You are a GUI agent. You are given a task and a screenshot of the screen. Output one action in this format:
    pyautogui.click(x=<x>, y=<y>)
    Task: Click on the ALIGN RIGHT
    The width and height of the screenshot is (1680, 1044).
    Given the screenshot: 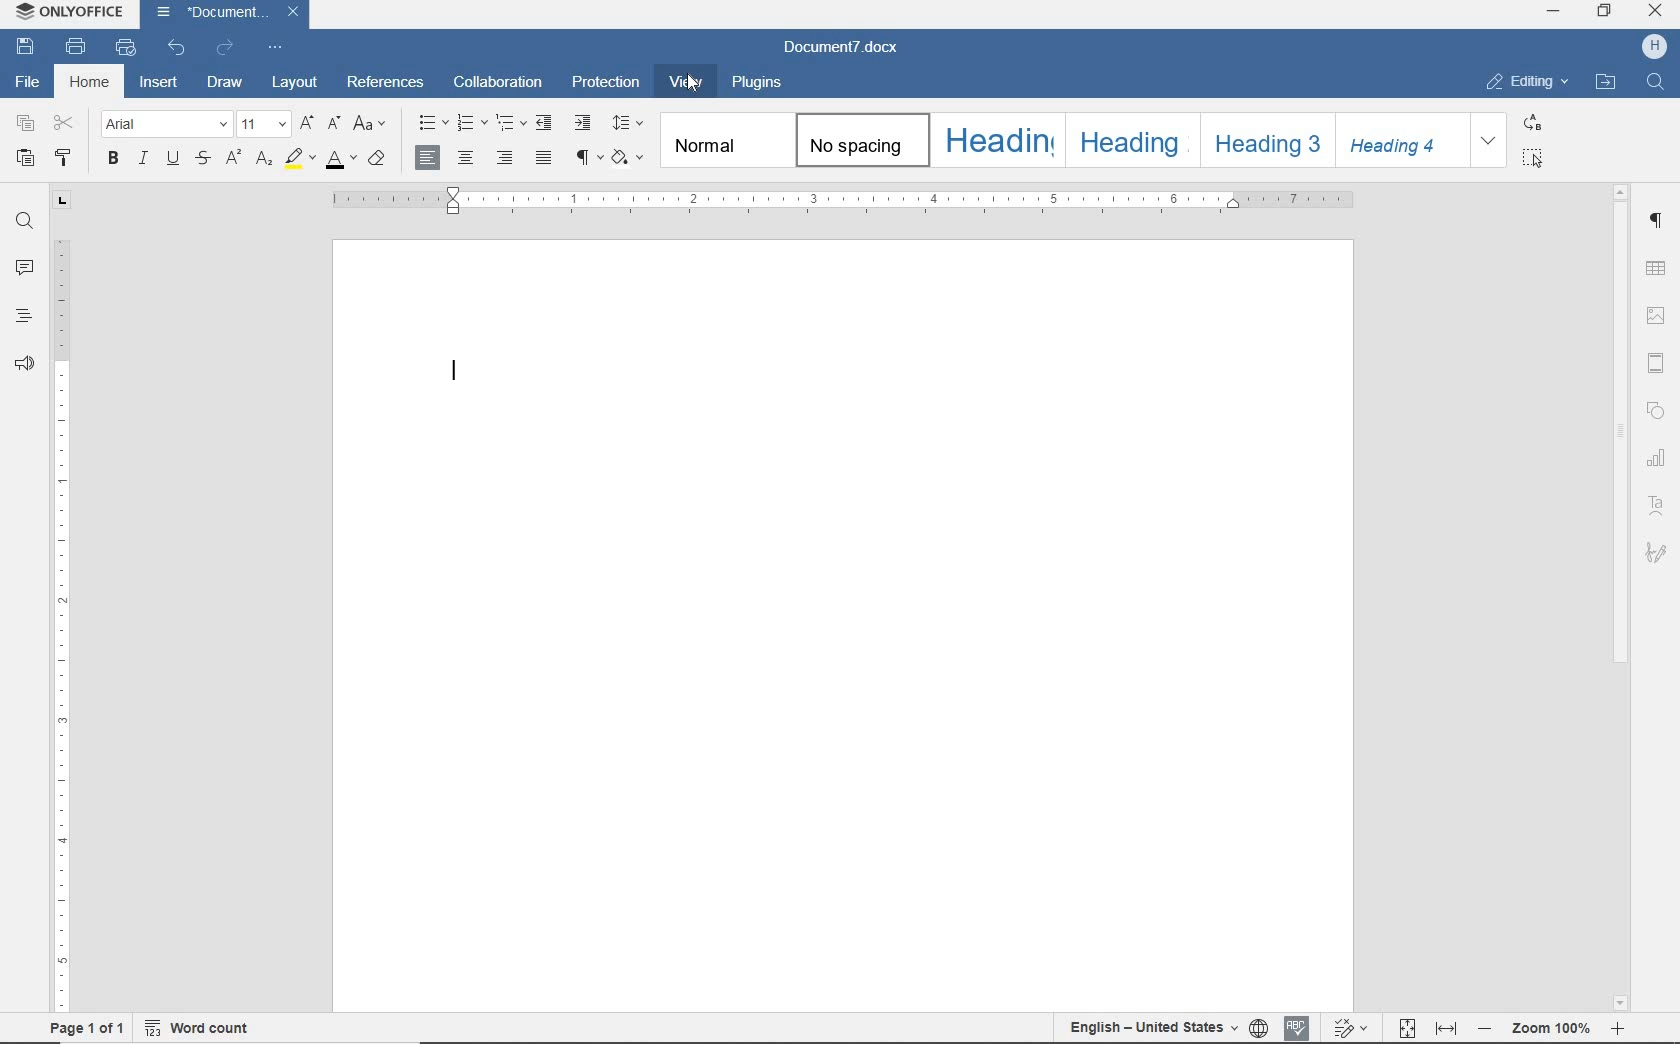 What is the action you would take?
    pyautogui.click(x=429, y=157)
    